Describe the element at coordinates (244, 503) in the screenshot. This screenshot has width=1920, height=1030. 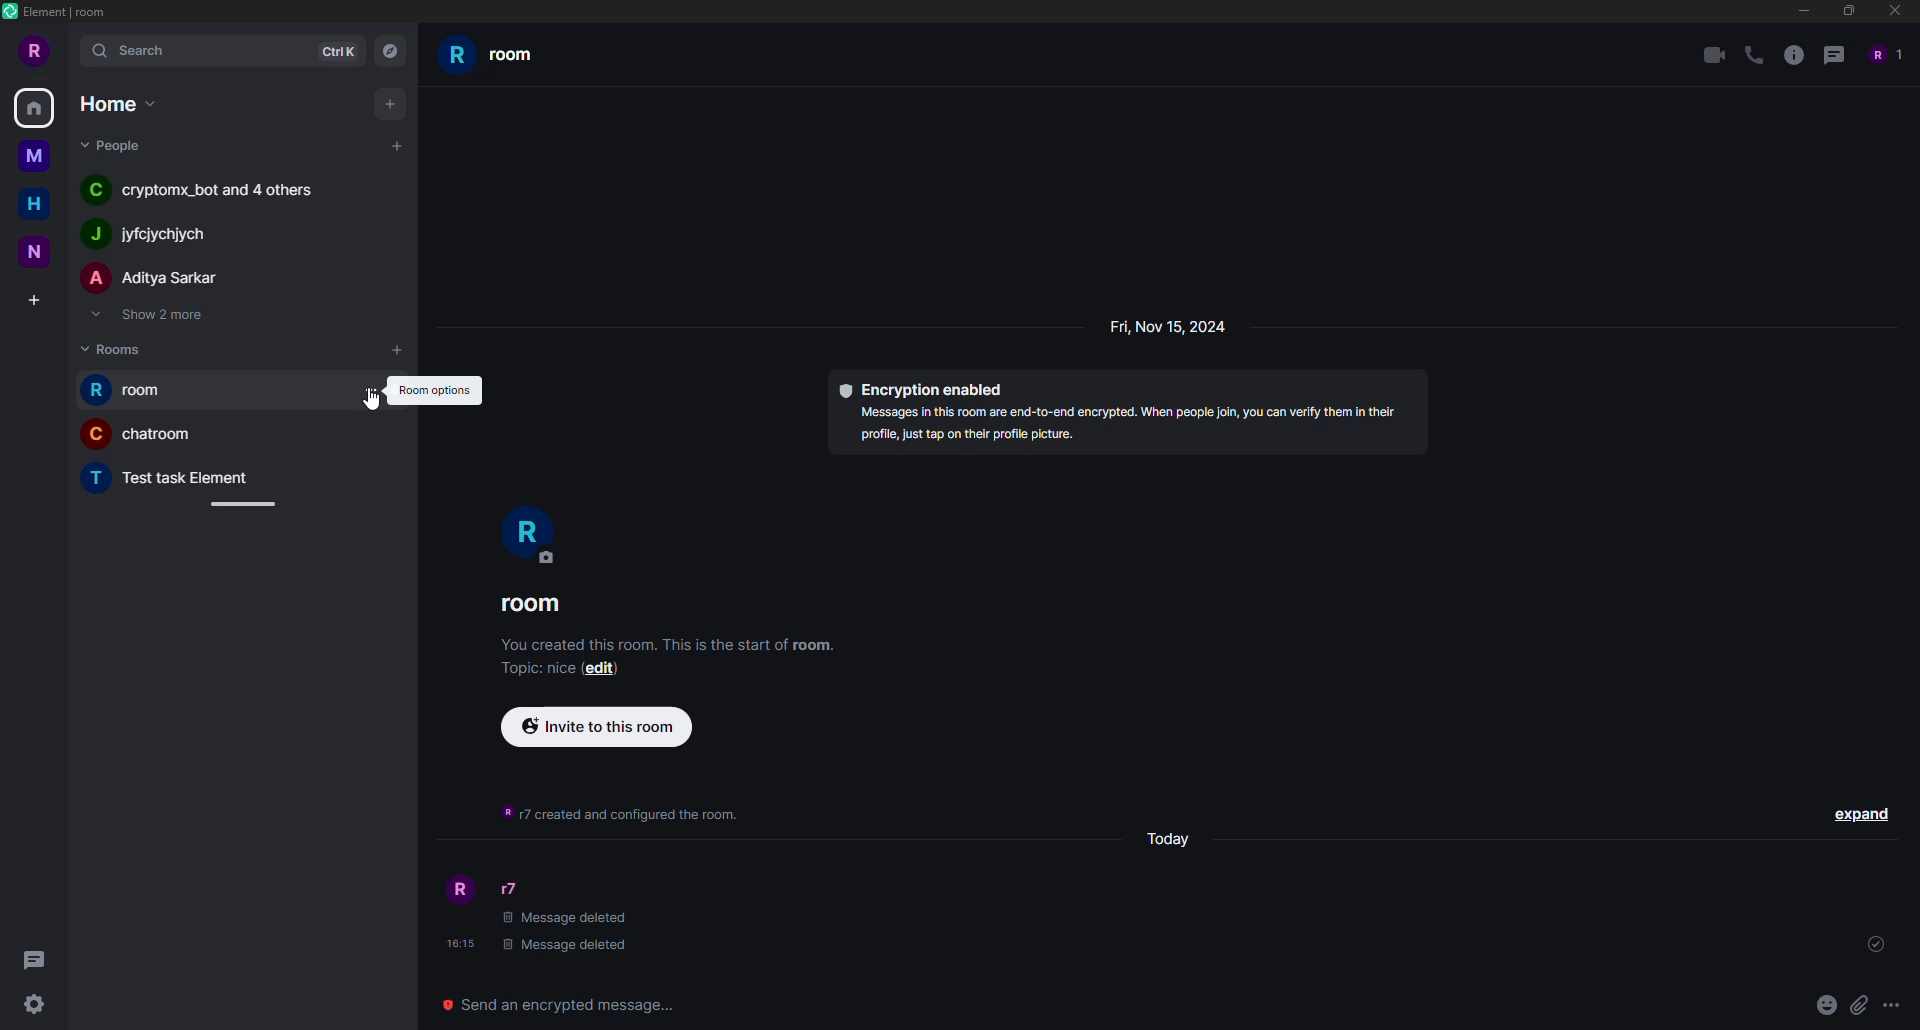
I see `adjust` at that location.